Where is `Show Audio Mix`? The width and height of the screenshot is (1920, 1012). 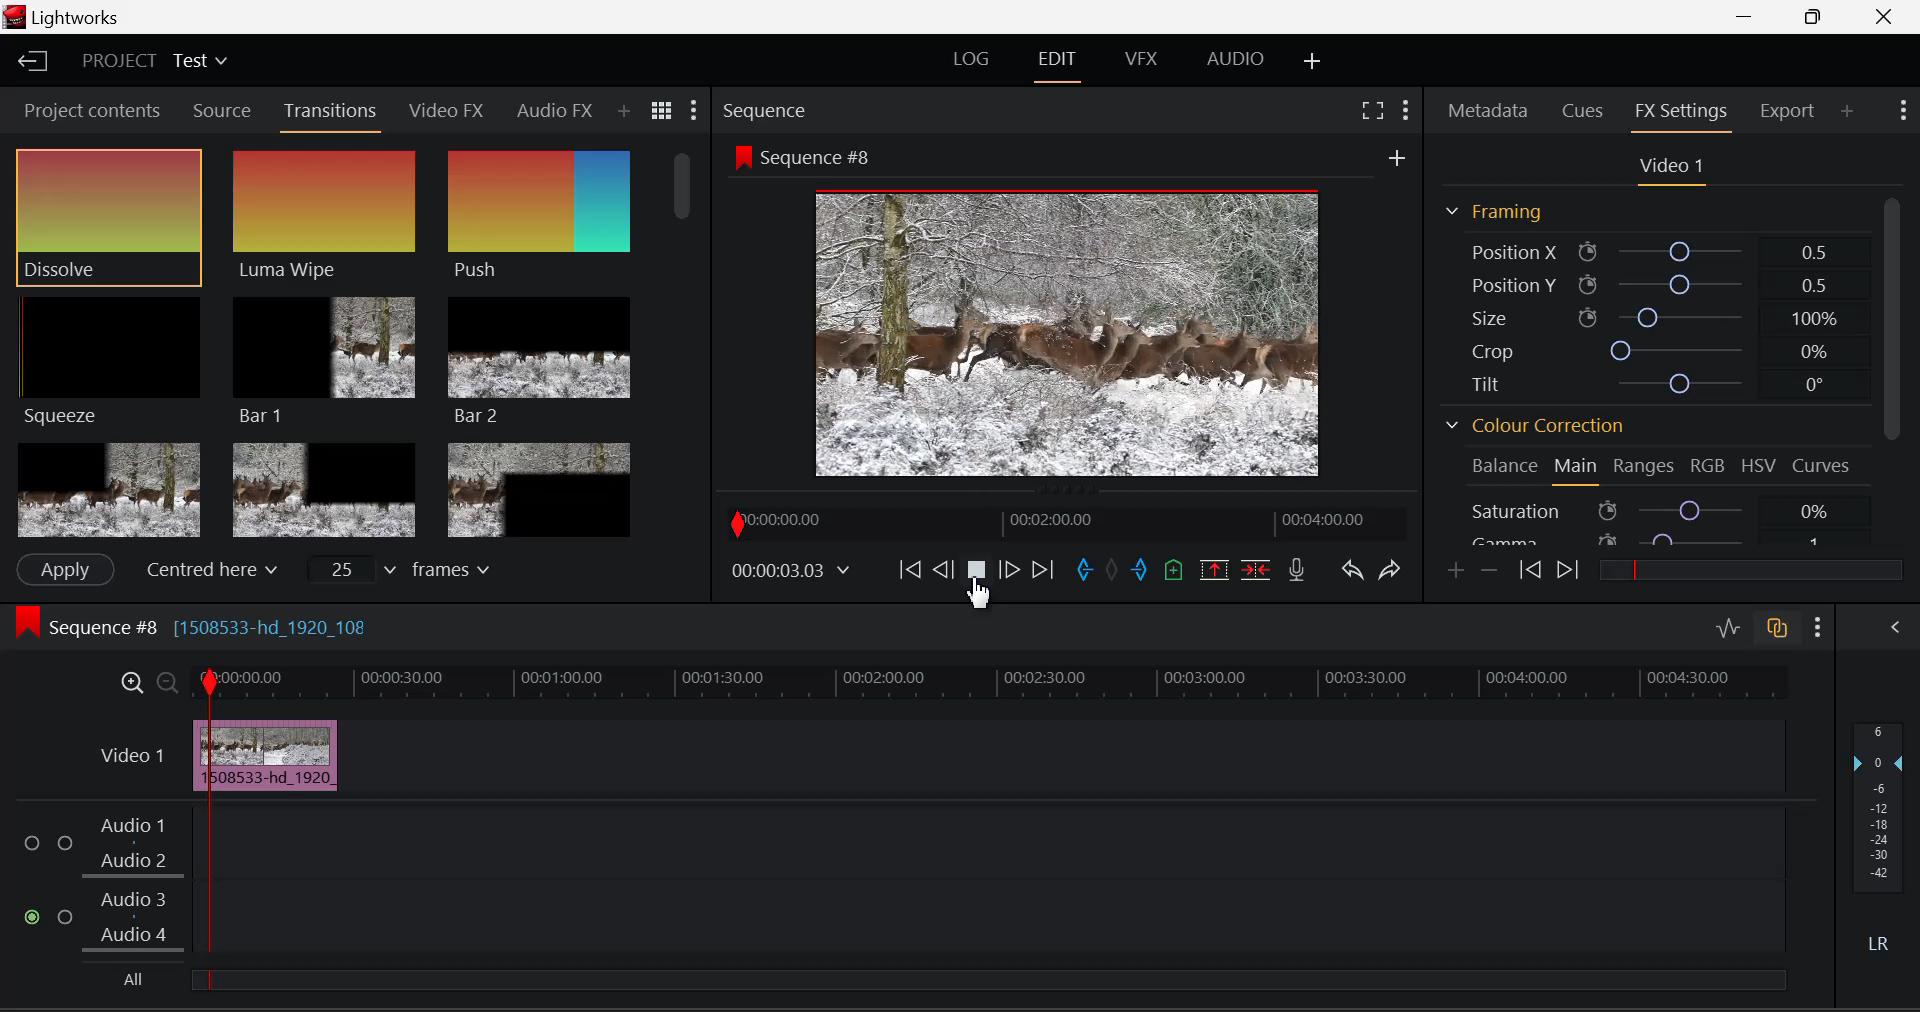
Show Audio Mix is located at coordinates (1896, 630).